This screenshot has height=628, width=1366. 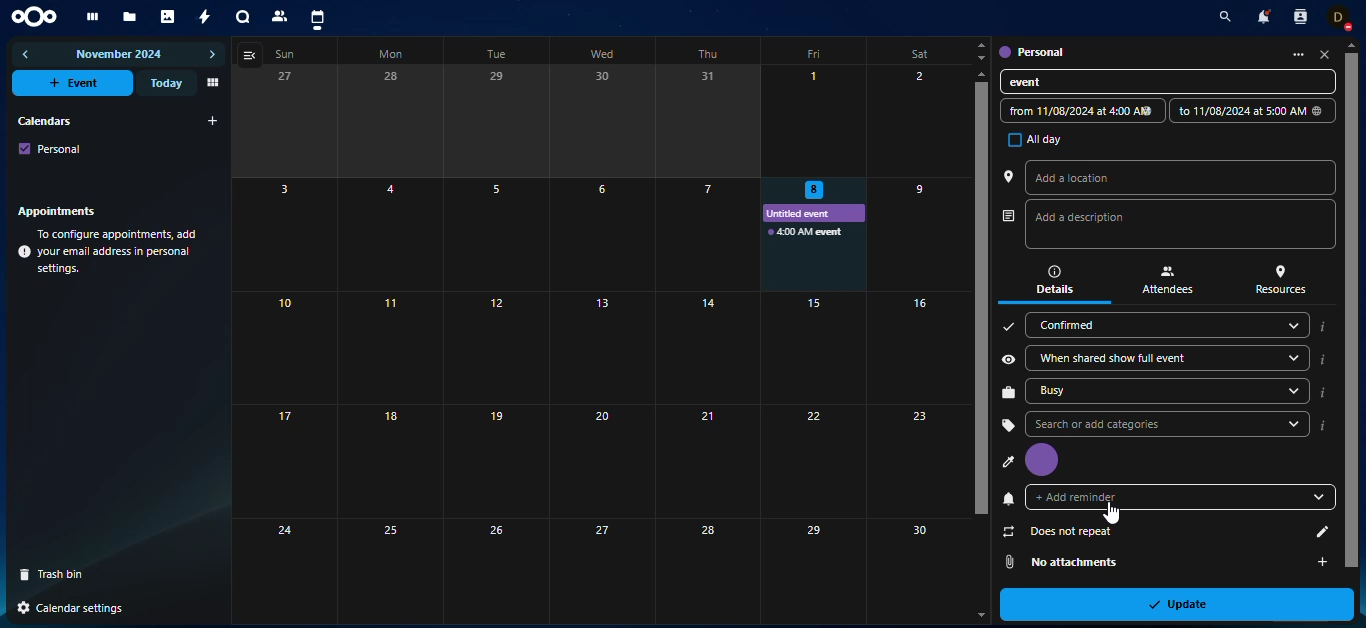 I want to click on view, so click(x=211, y=83).